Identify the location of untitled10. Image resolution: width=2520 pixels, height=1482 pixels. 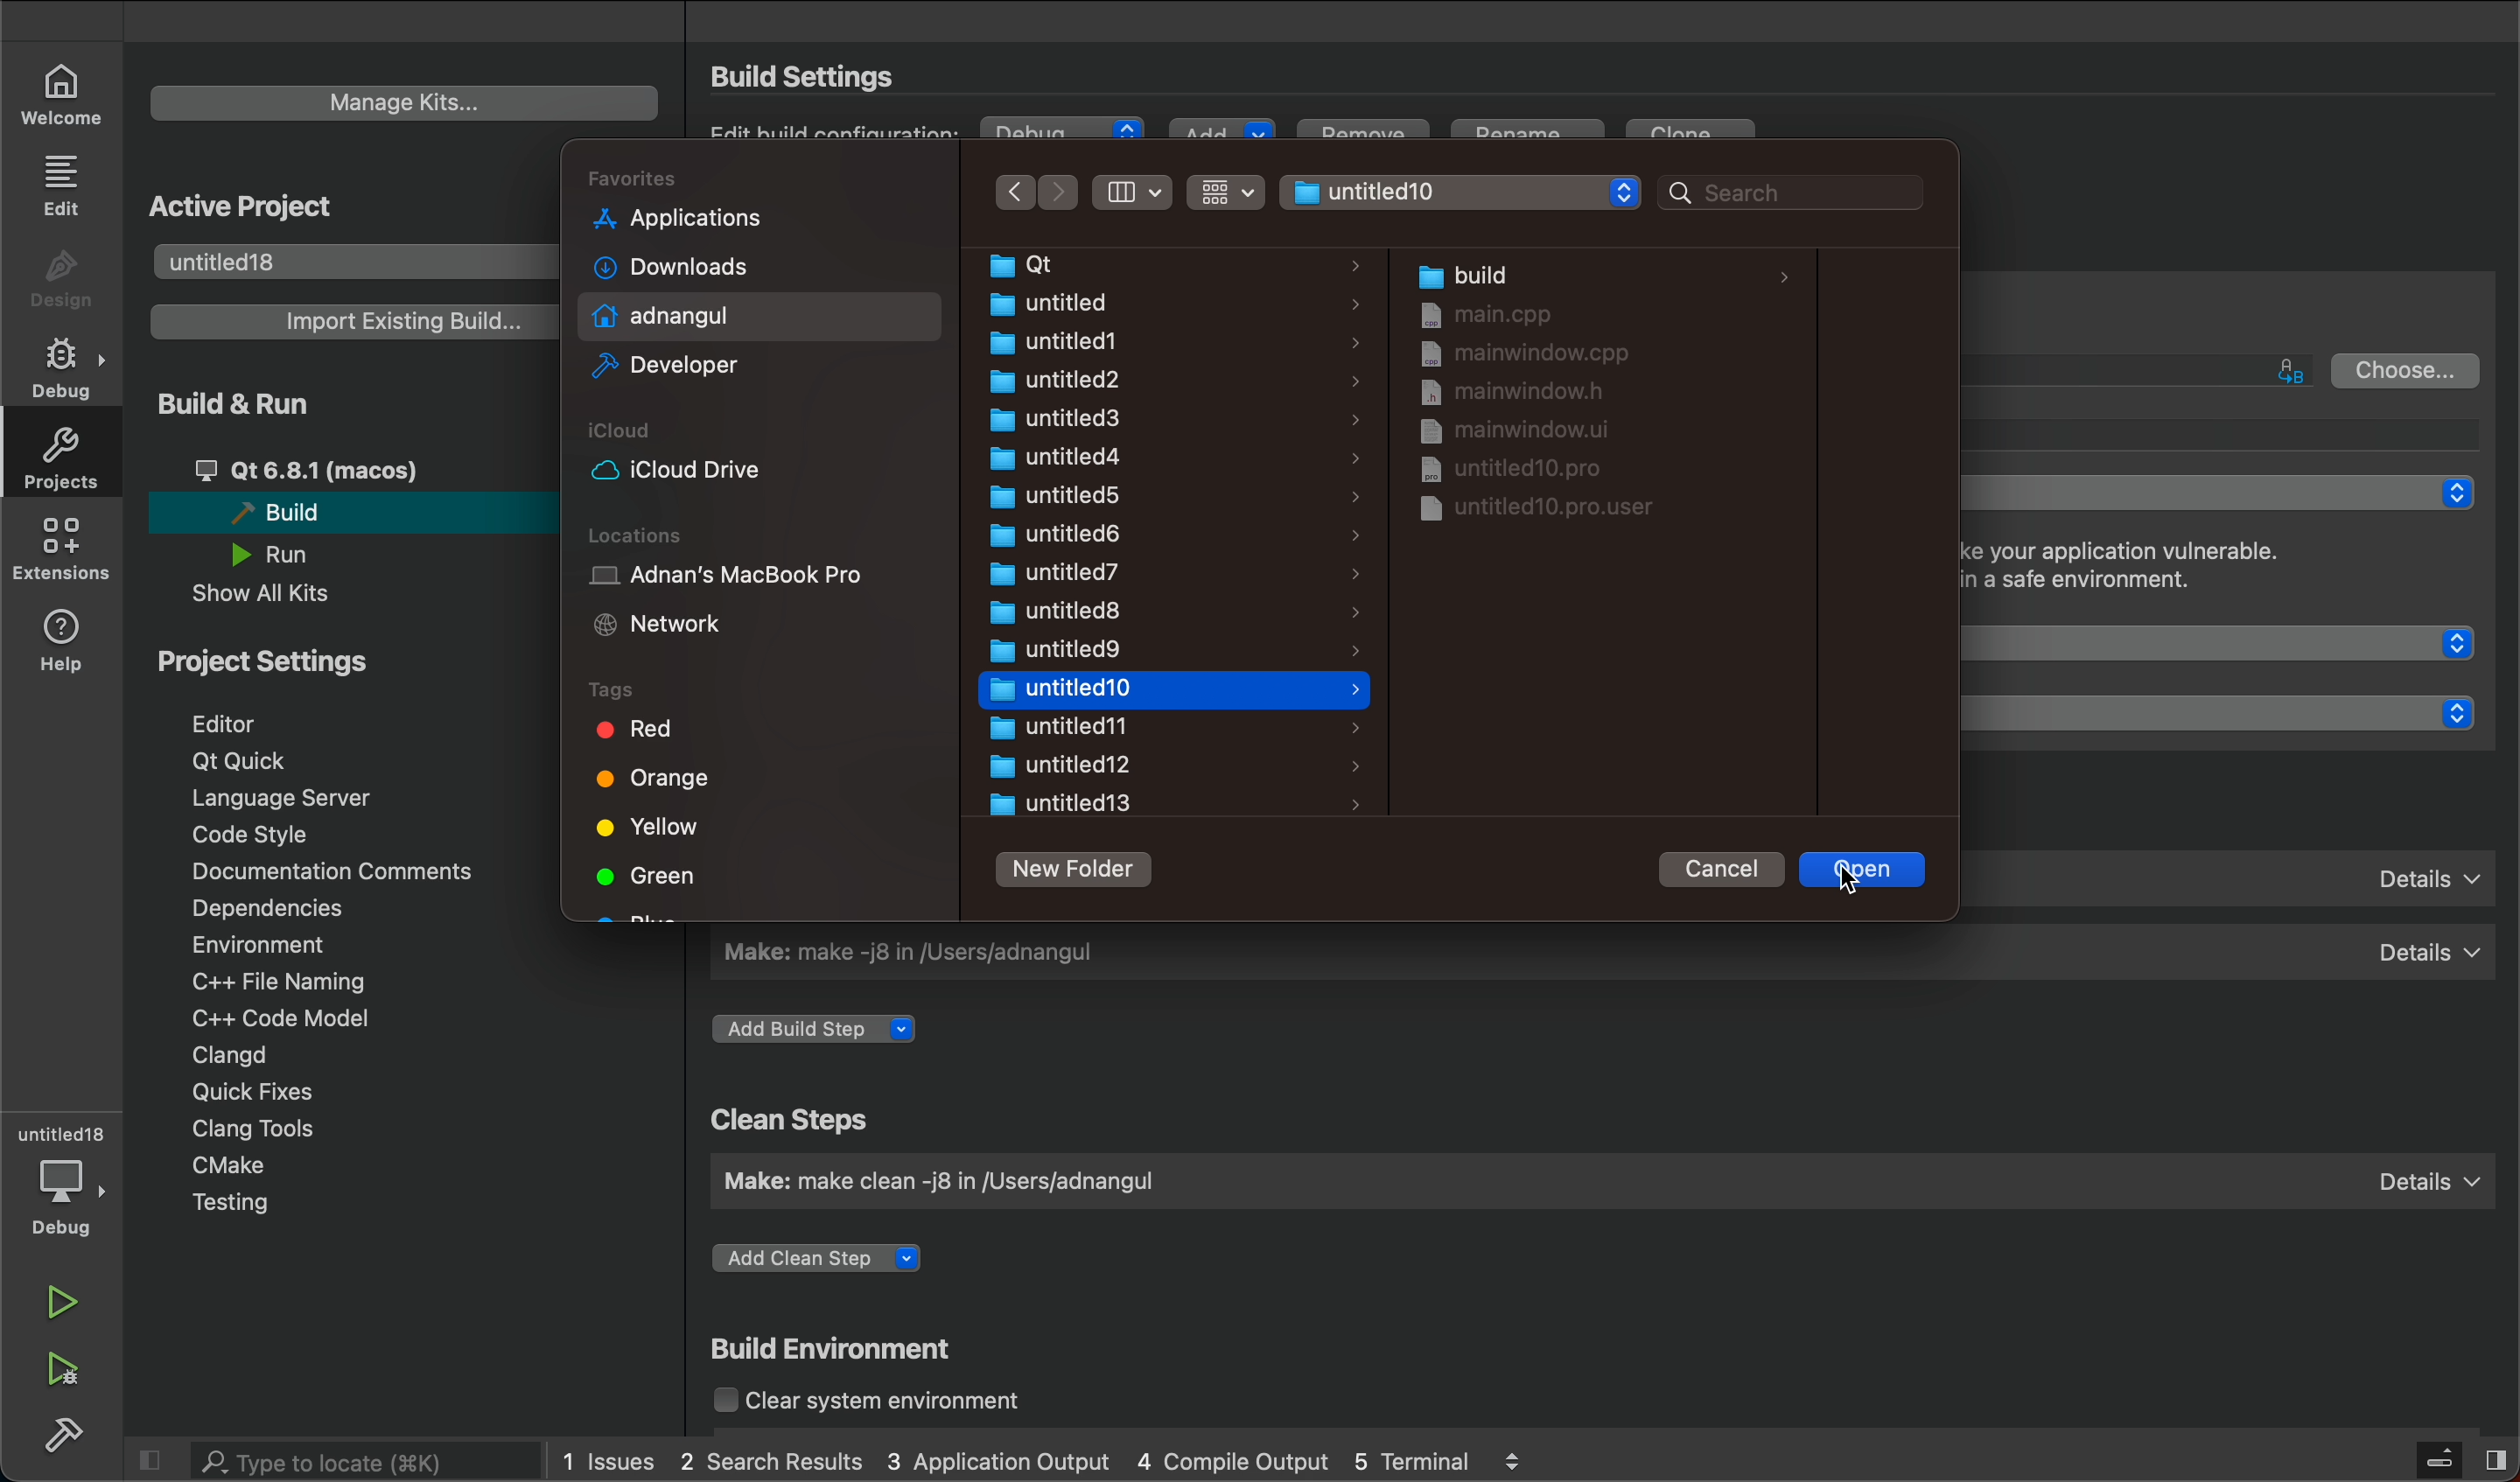
(1169, 687).